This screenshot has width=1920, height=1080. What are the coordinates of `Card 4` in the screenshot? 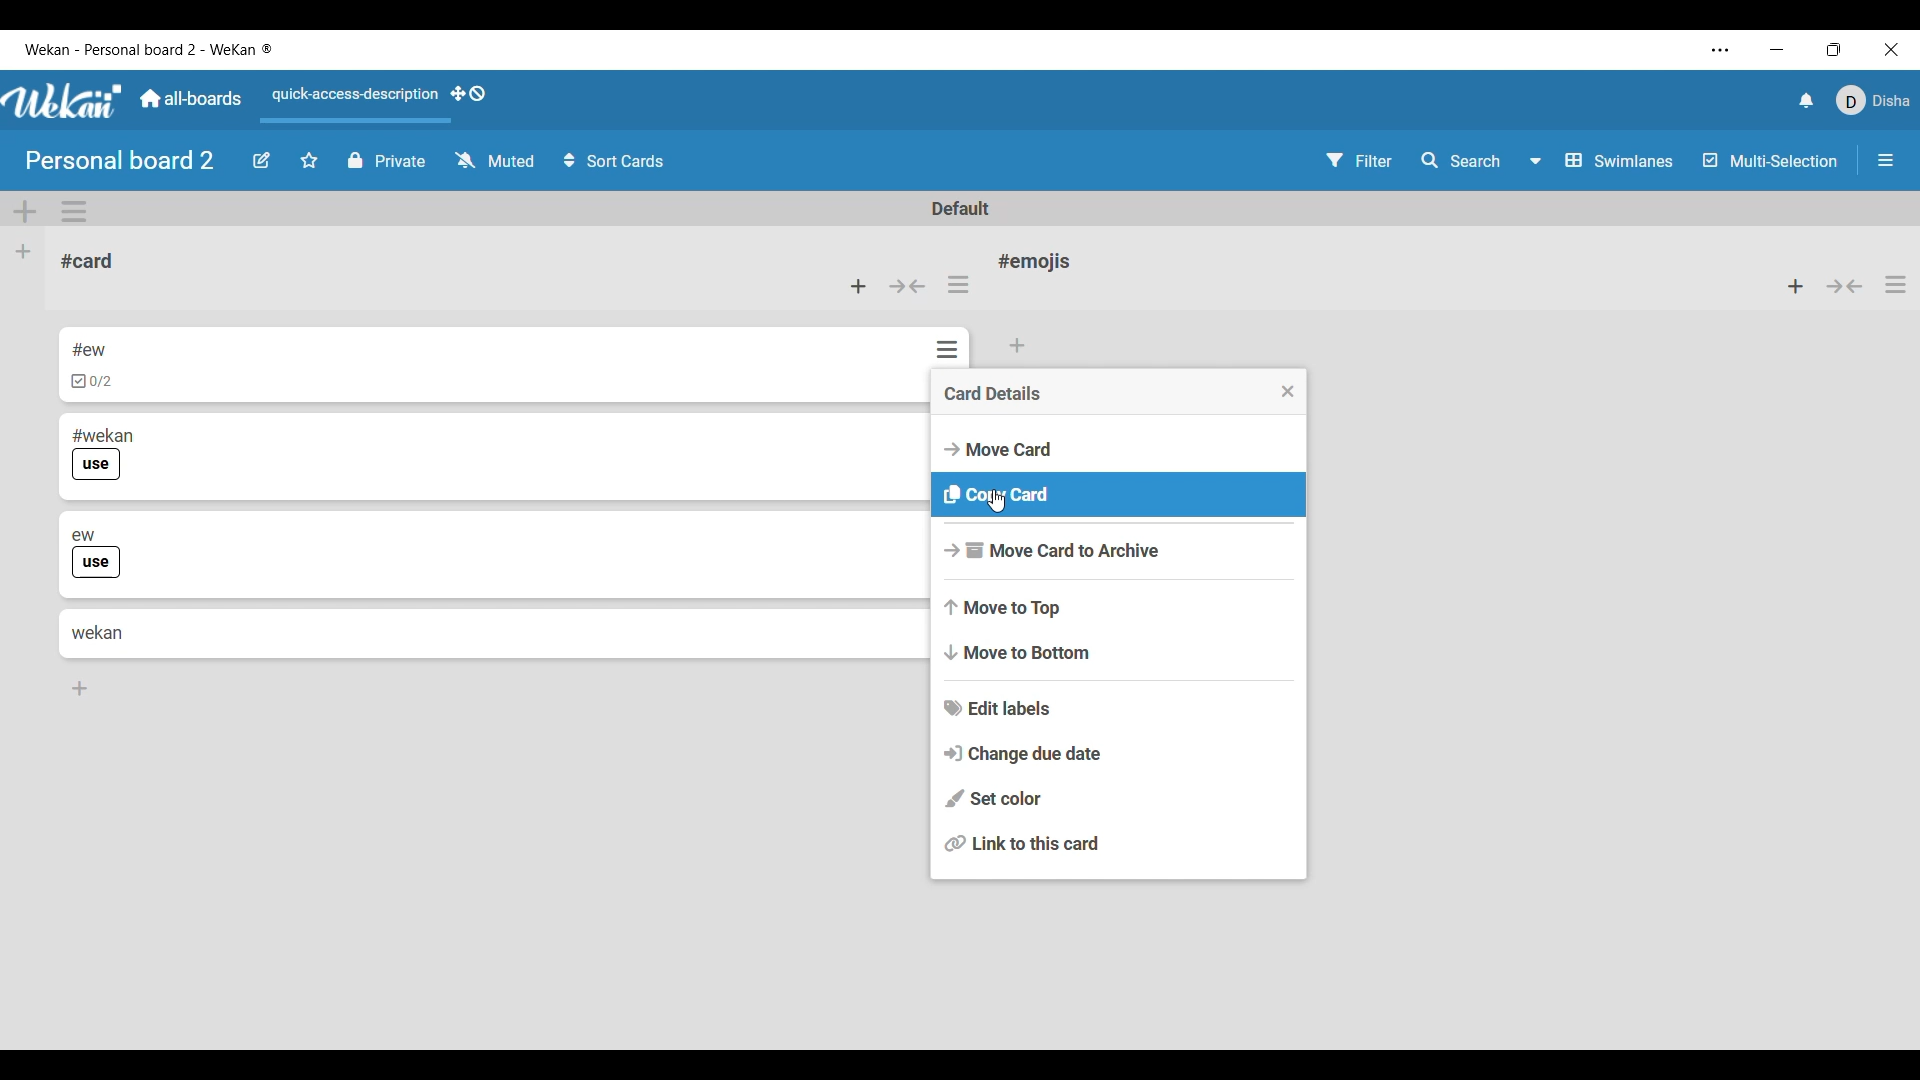 It's located at (98, 632).